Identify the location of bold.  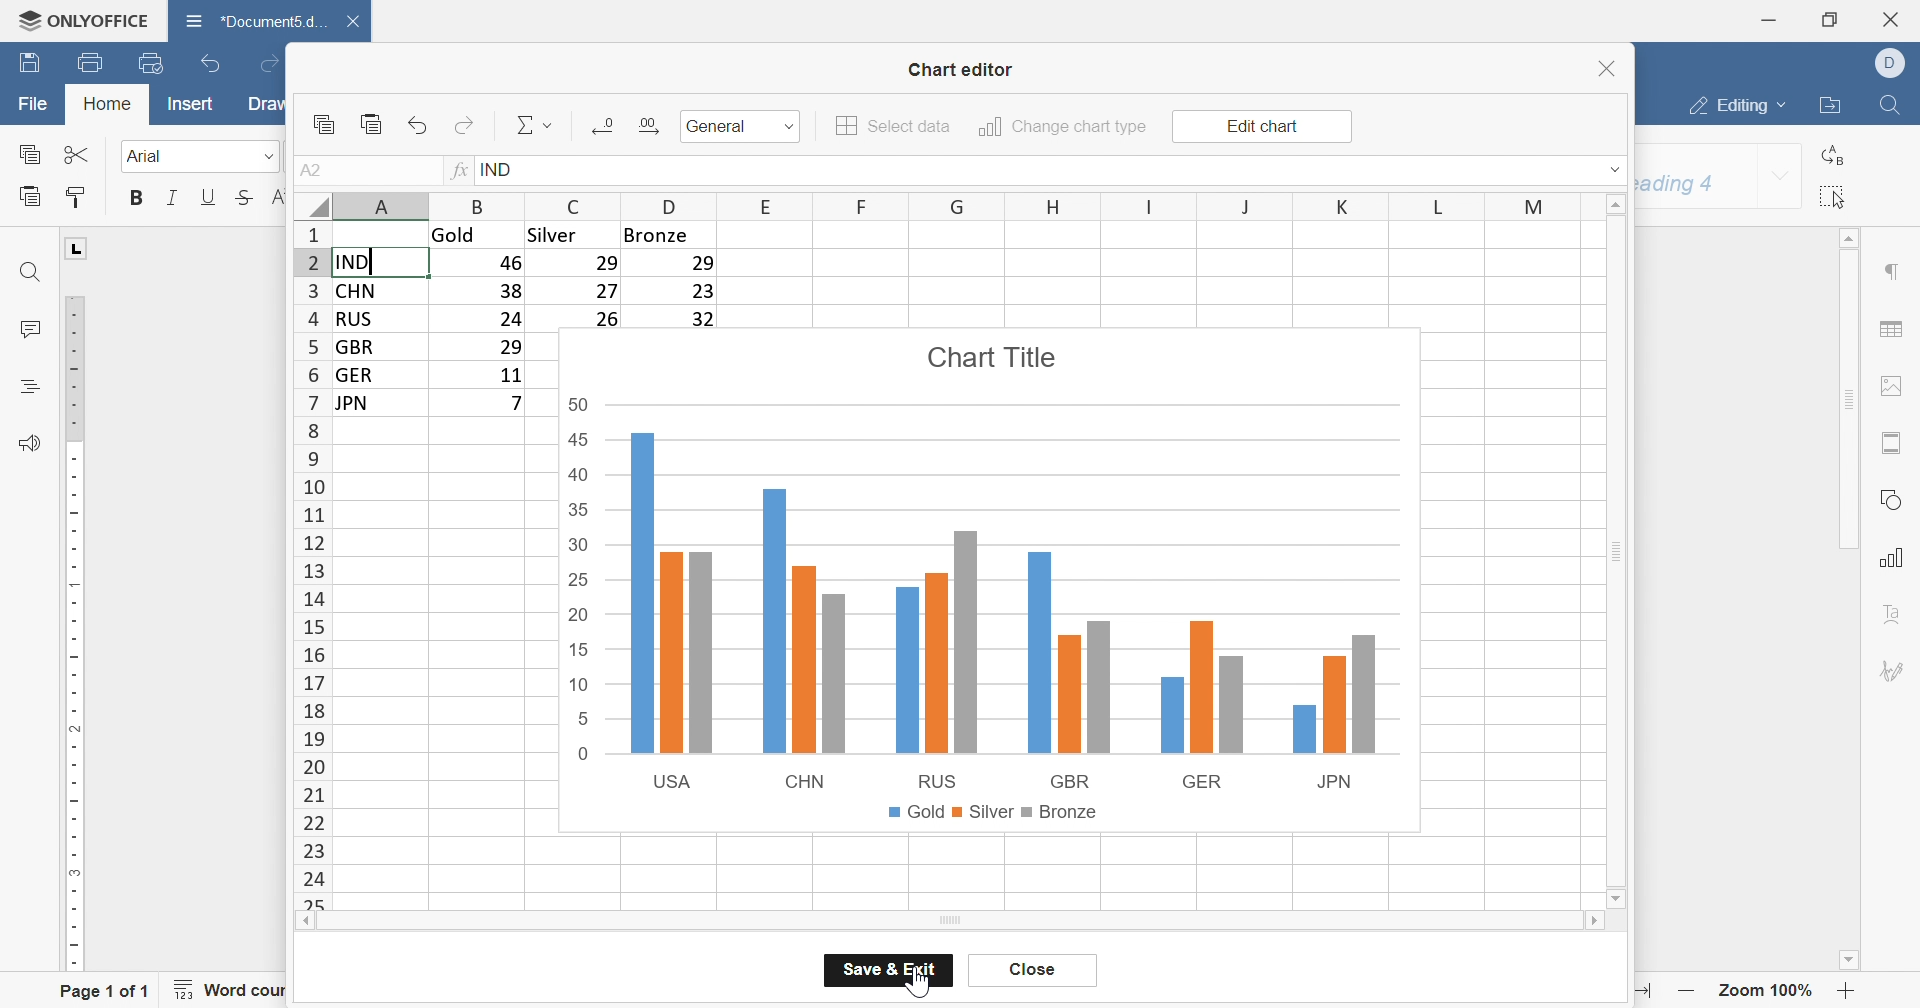
(138, 197).